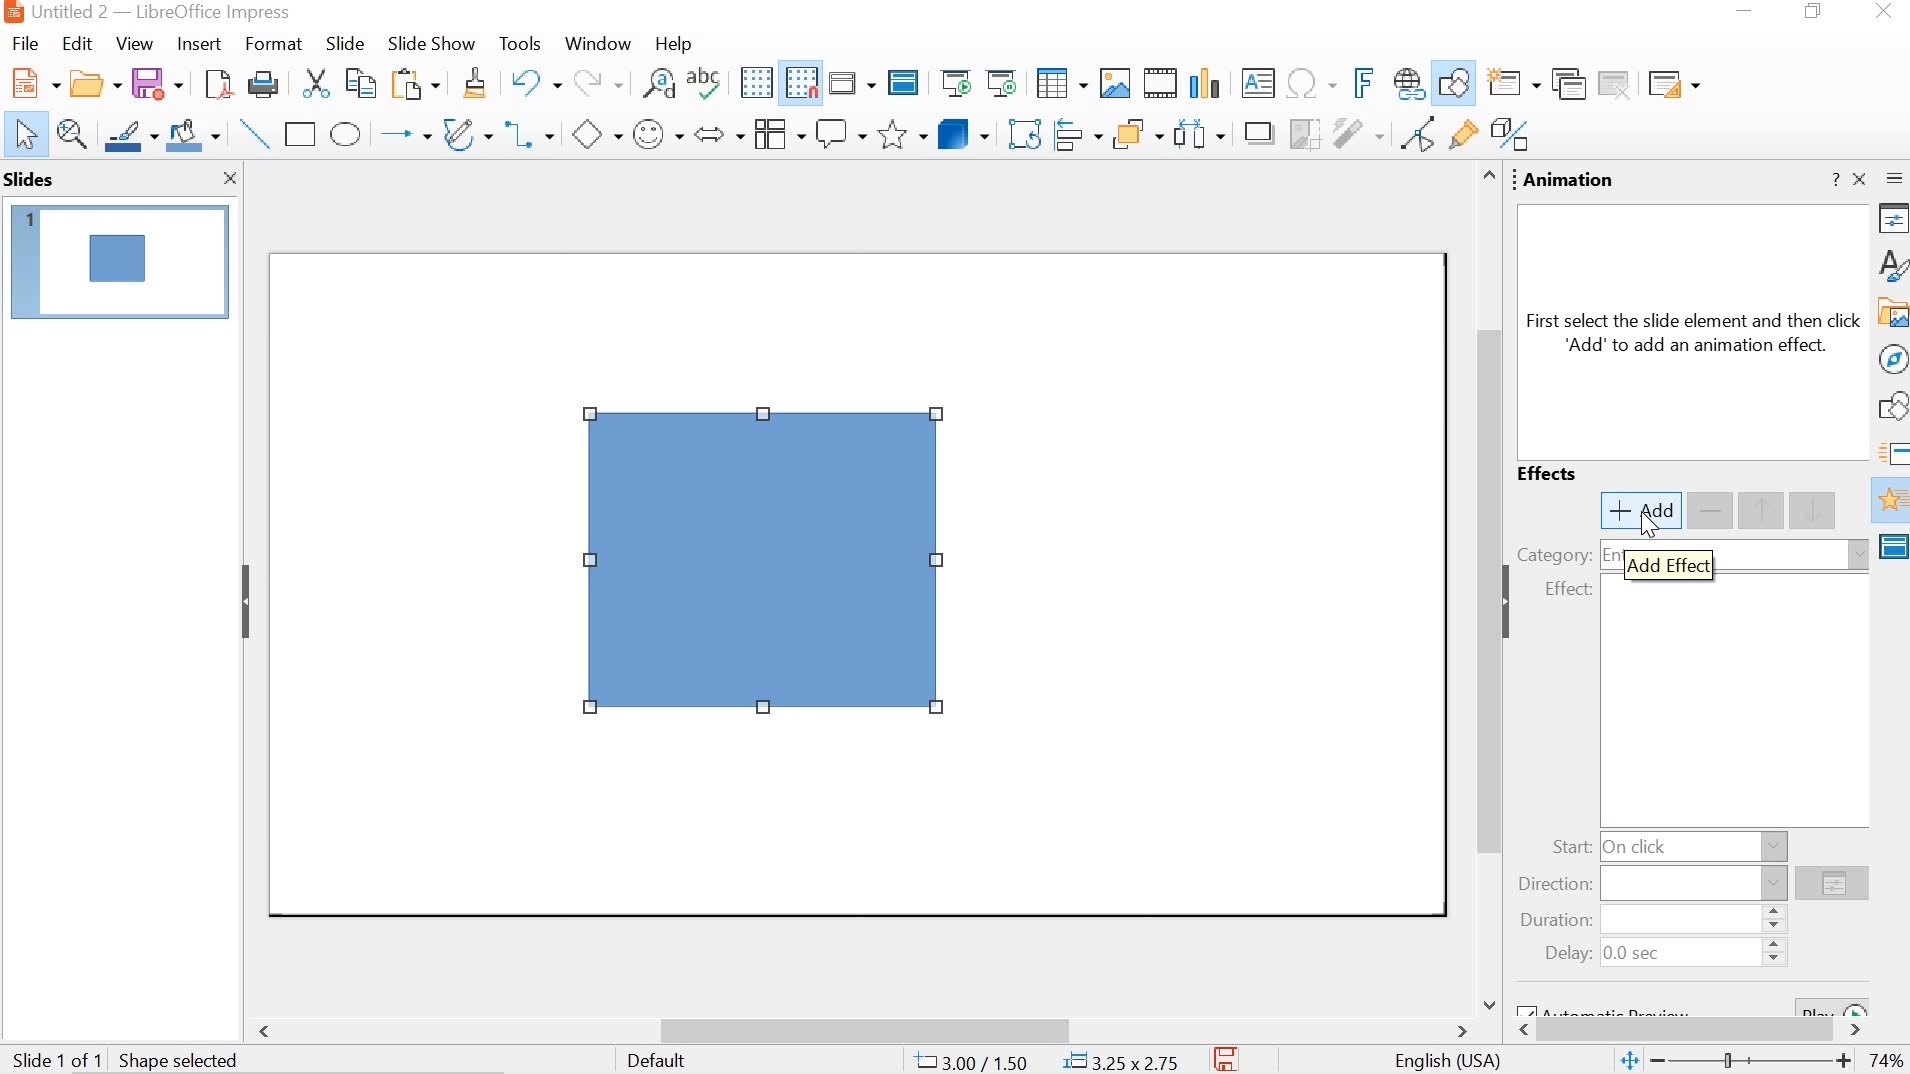 This screenshot has width=1910, height=1074. Describe the element at coordinates (1616, 87) in the screenshot. I see `delete slide` at that location.